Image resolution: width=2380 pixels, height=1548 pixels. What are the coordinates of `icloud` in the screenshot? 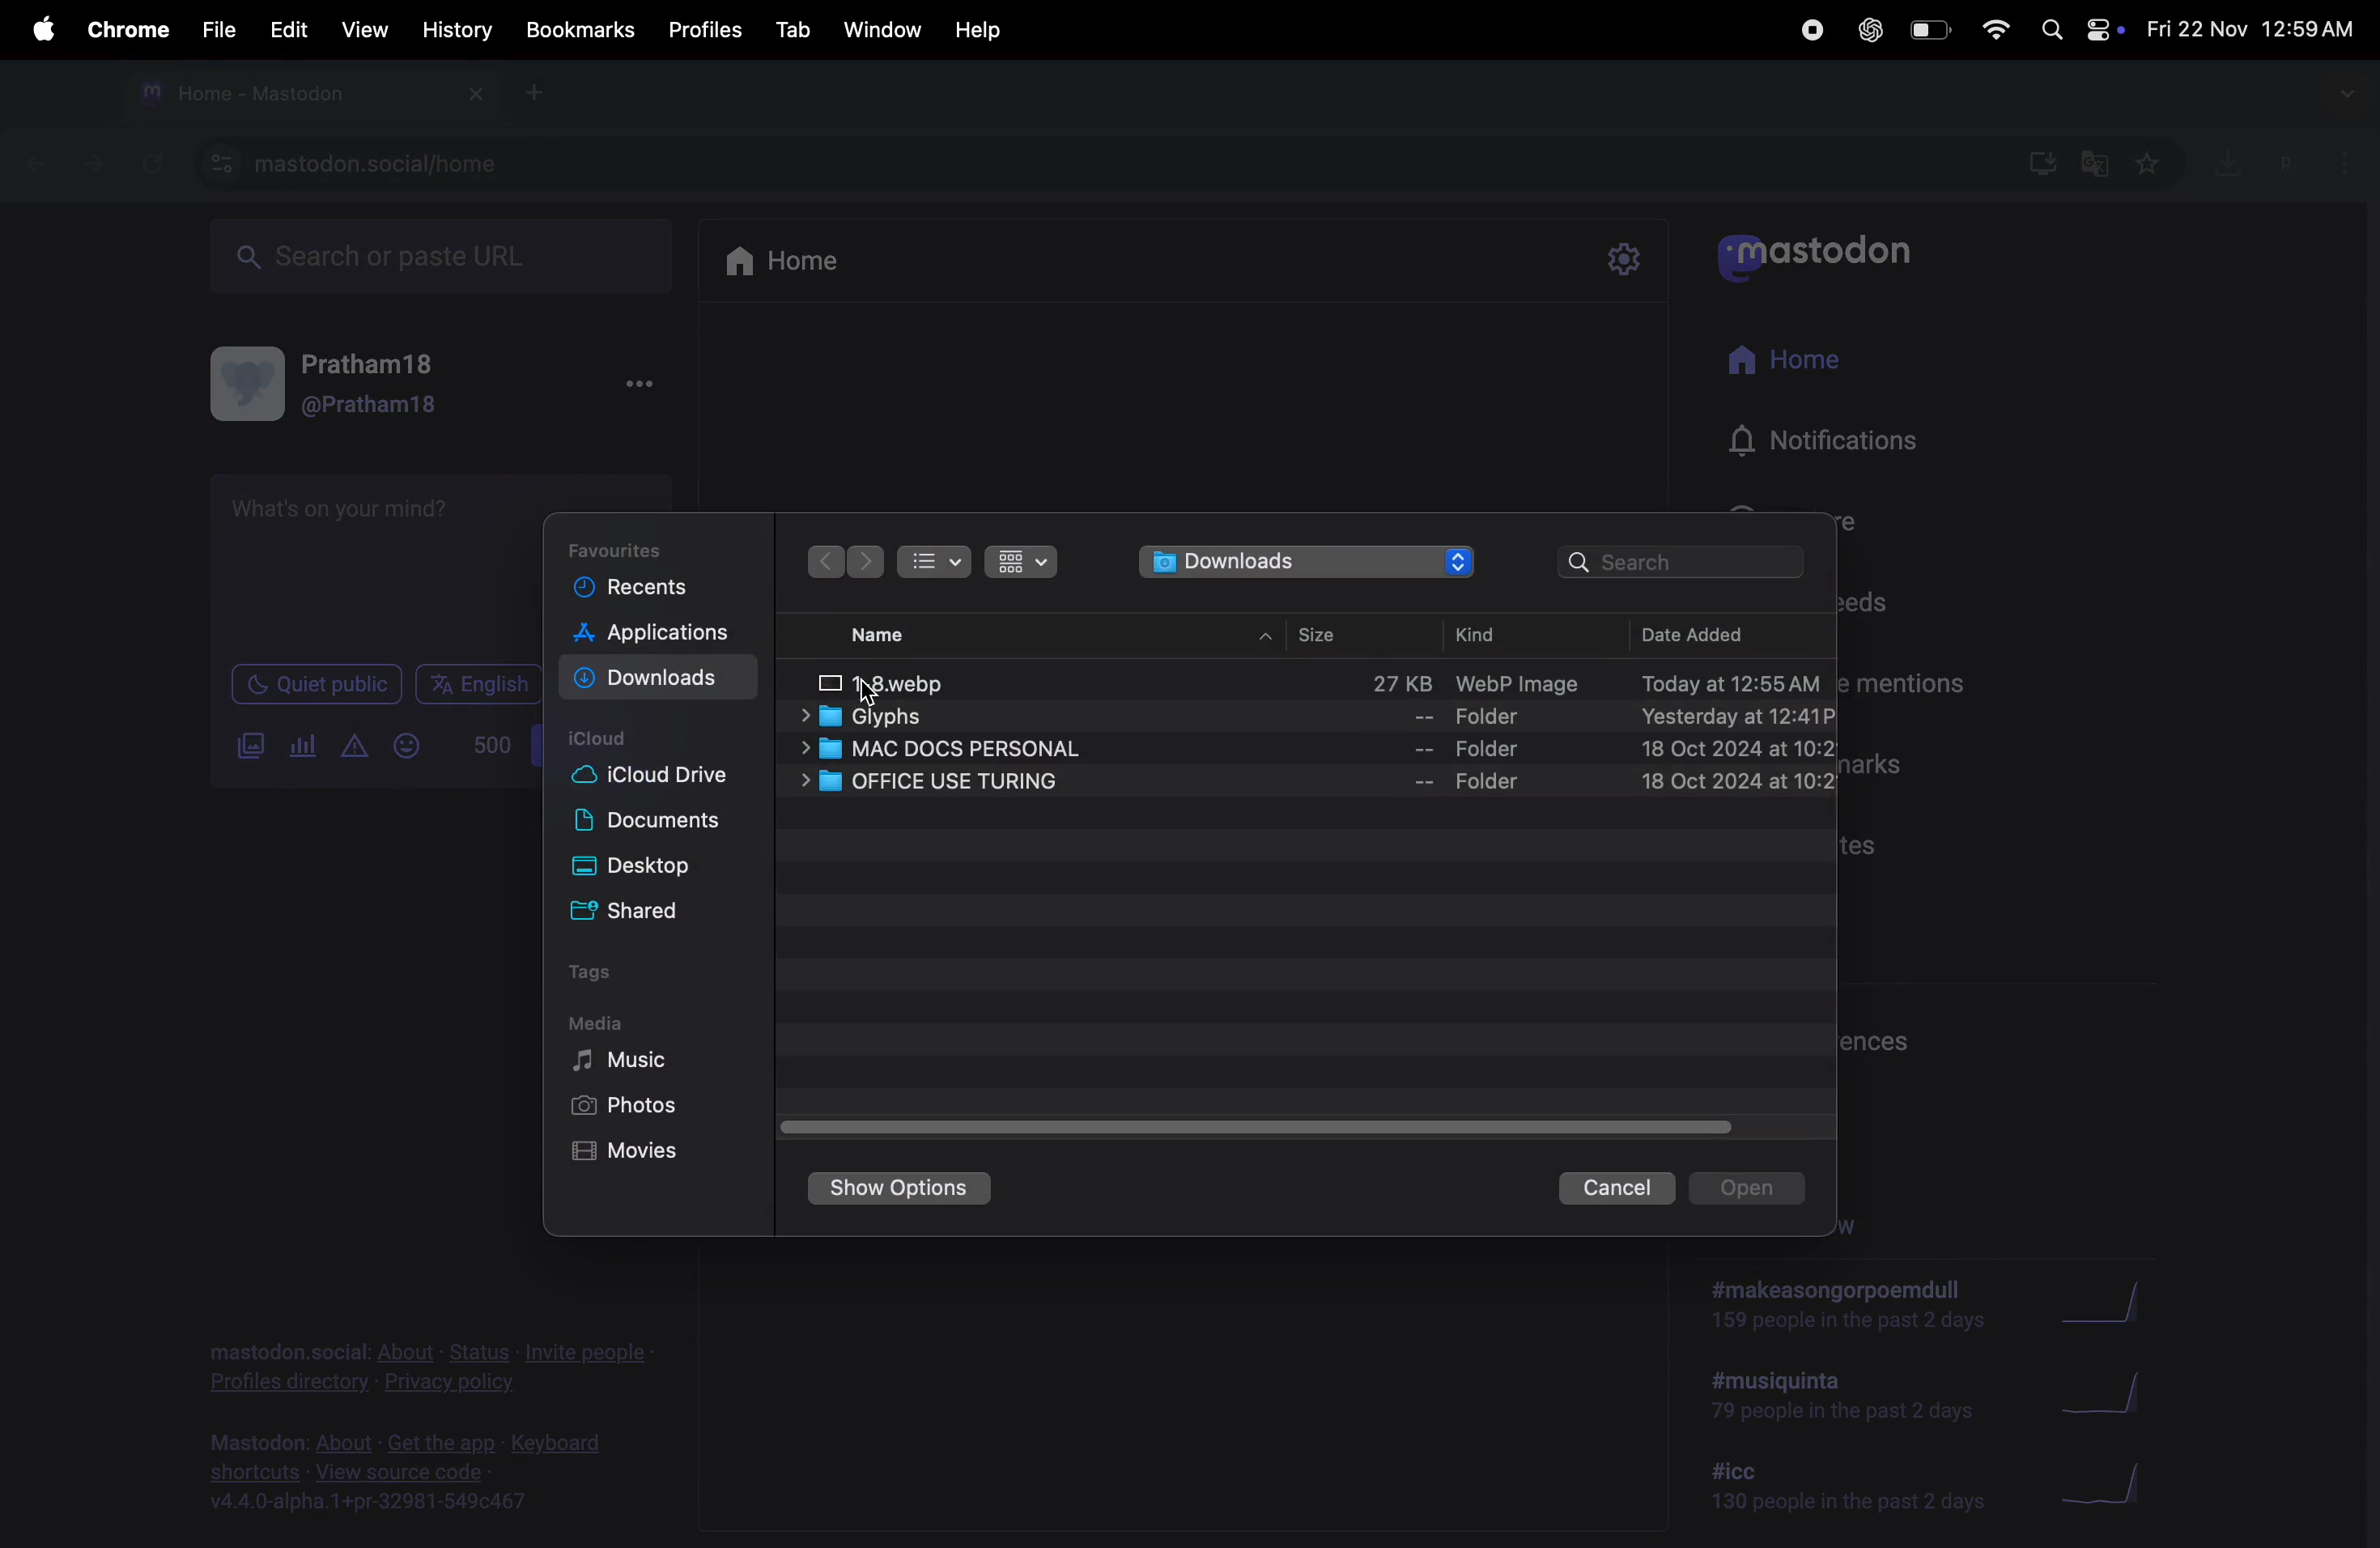 It's located at (599, 741).